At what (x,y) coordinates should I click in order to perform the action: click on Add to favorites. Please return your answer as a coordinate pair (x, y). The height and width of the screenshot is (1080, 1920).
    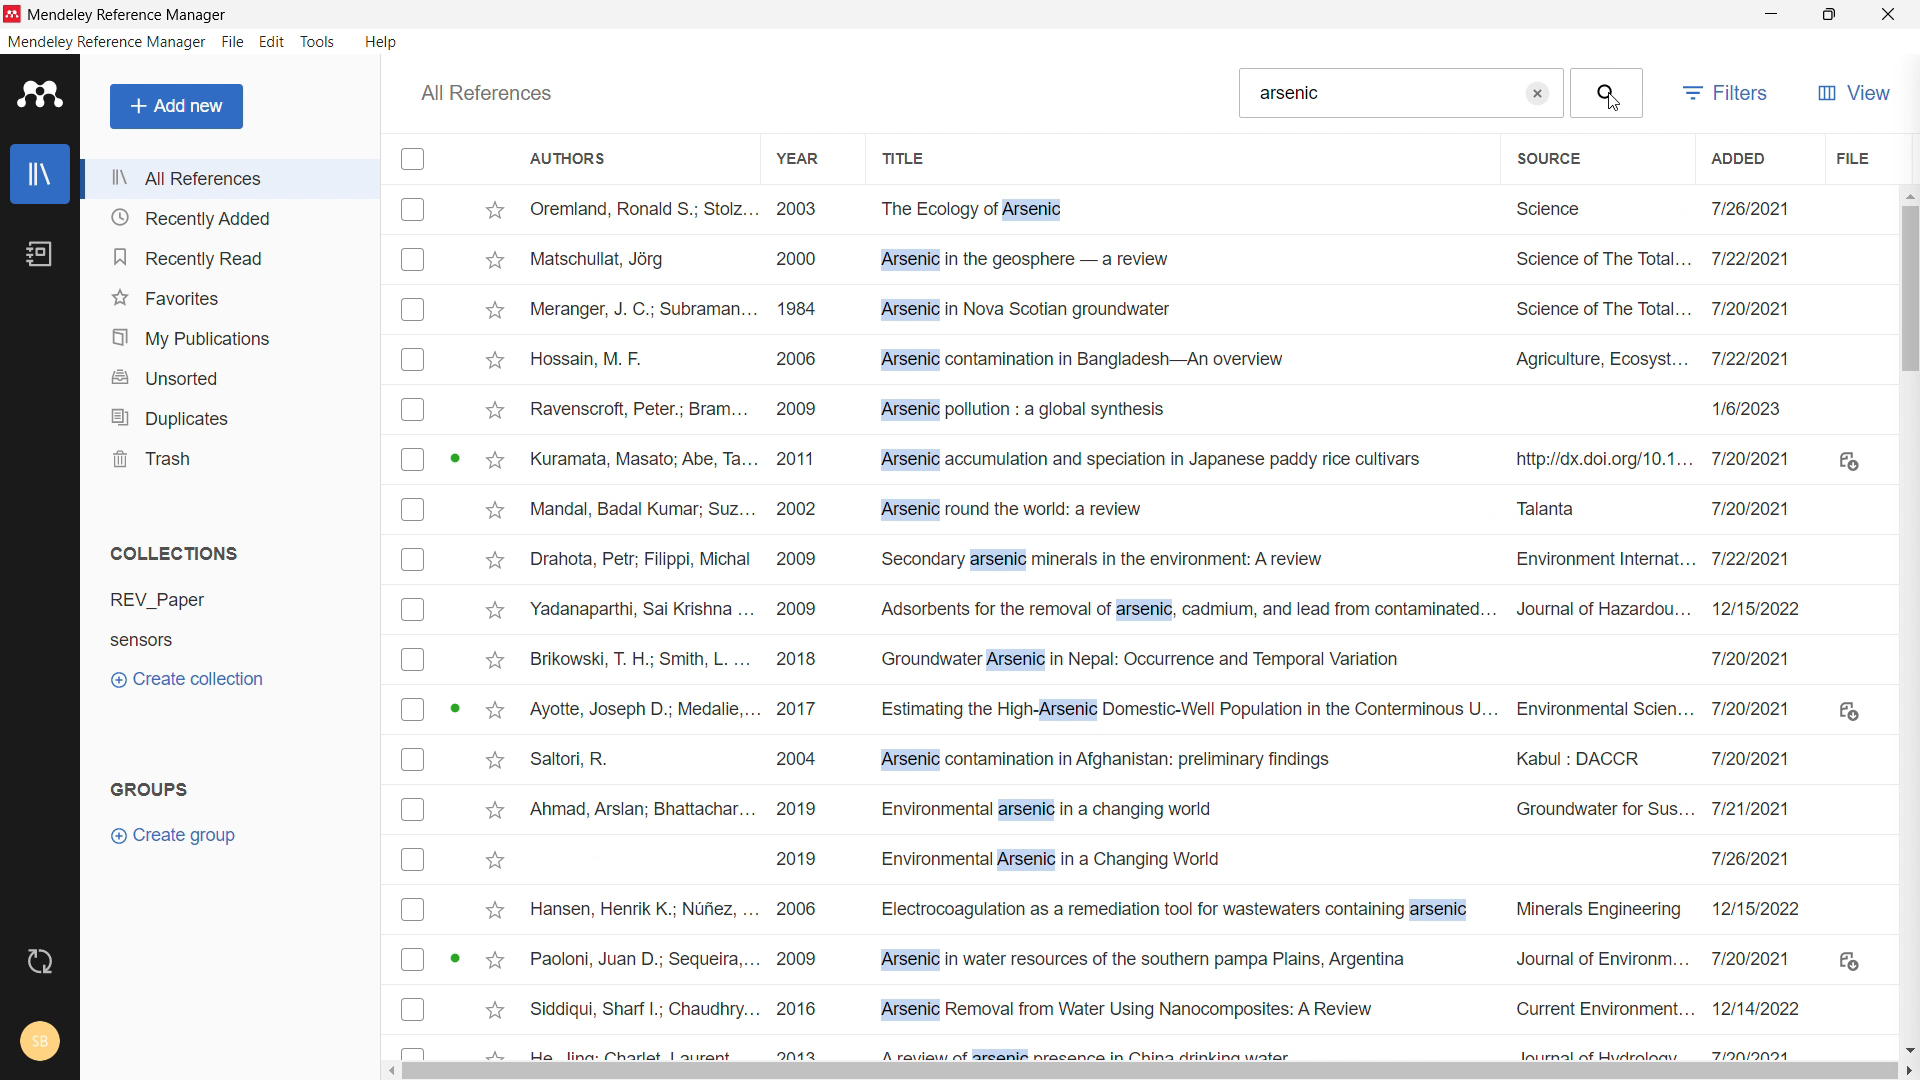
    Looking at the image, I should click on (493, 606).